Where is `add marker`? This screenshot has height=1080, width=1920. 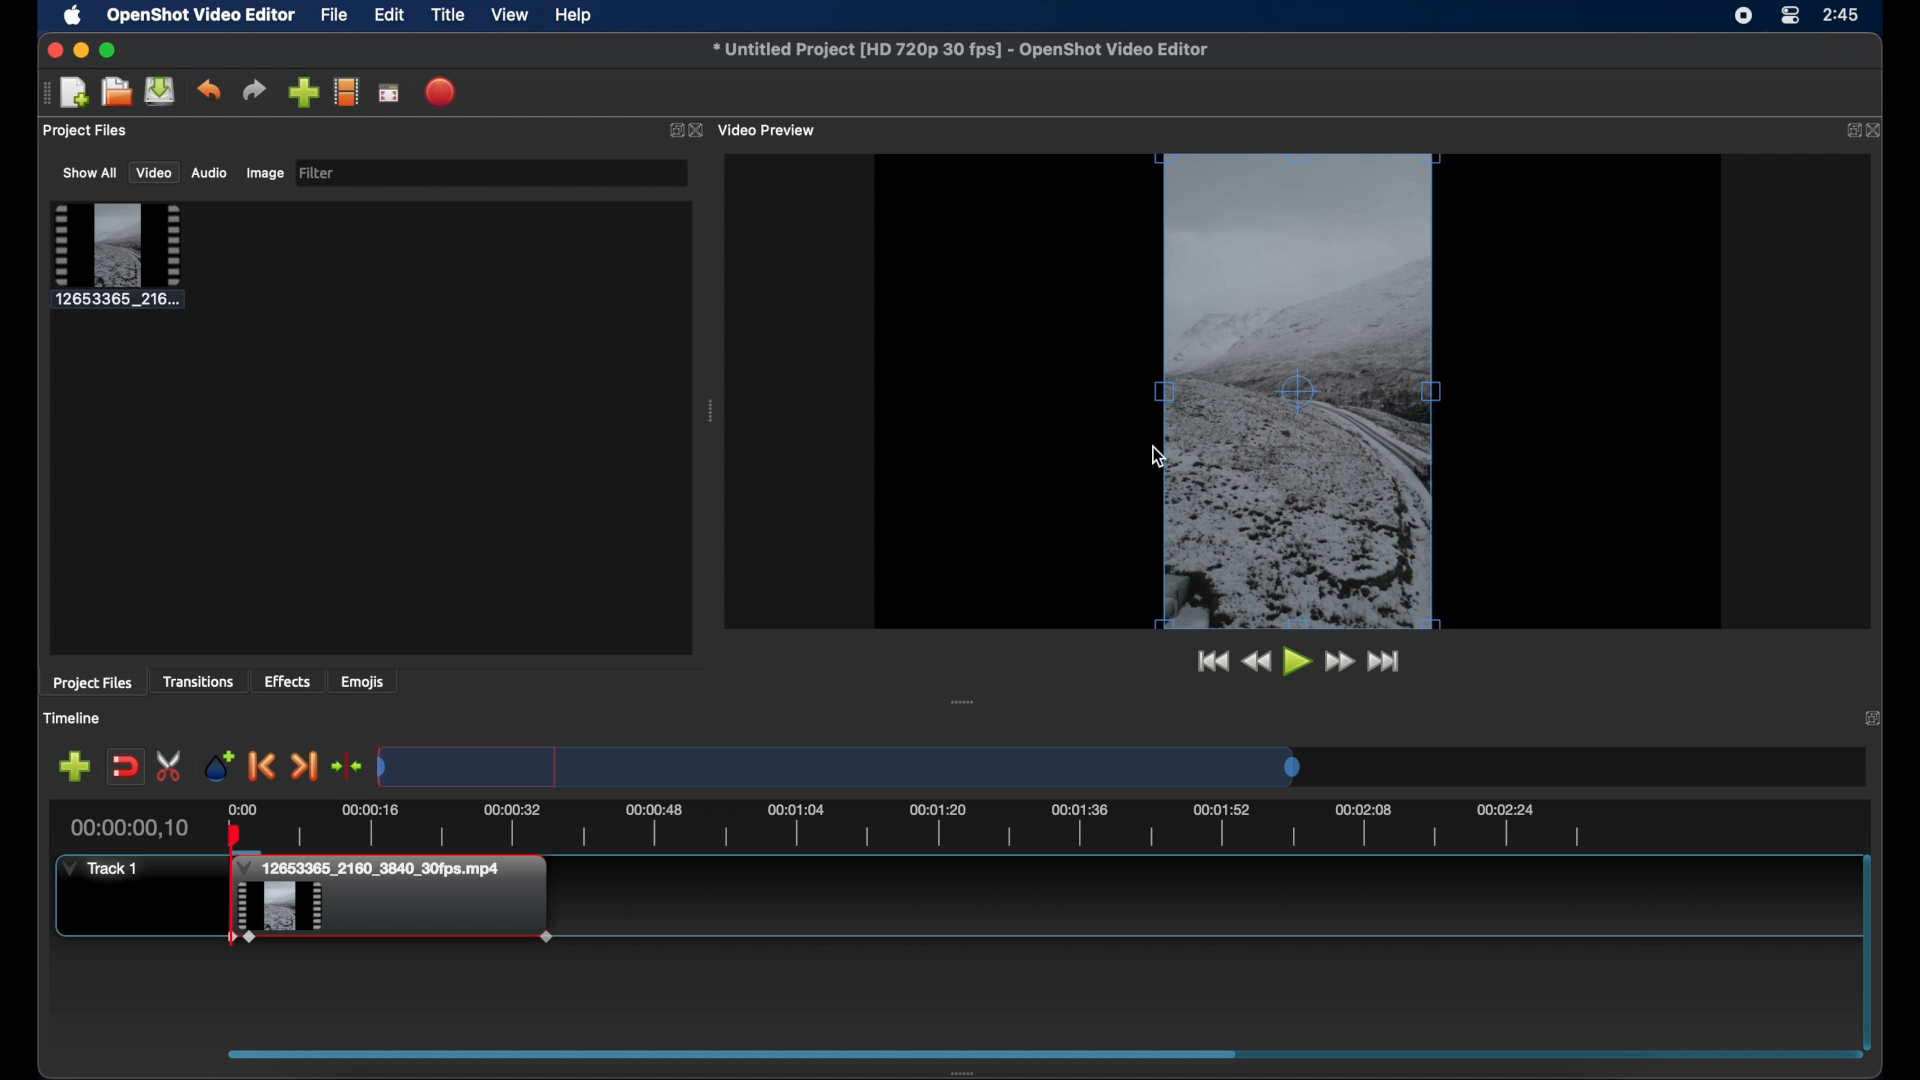
add marker is located at coordinates (219, 764).